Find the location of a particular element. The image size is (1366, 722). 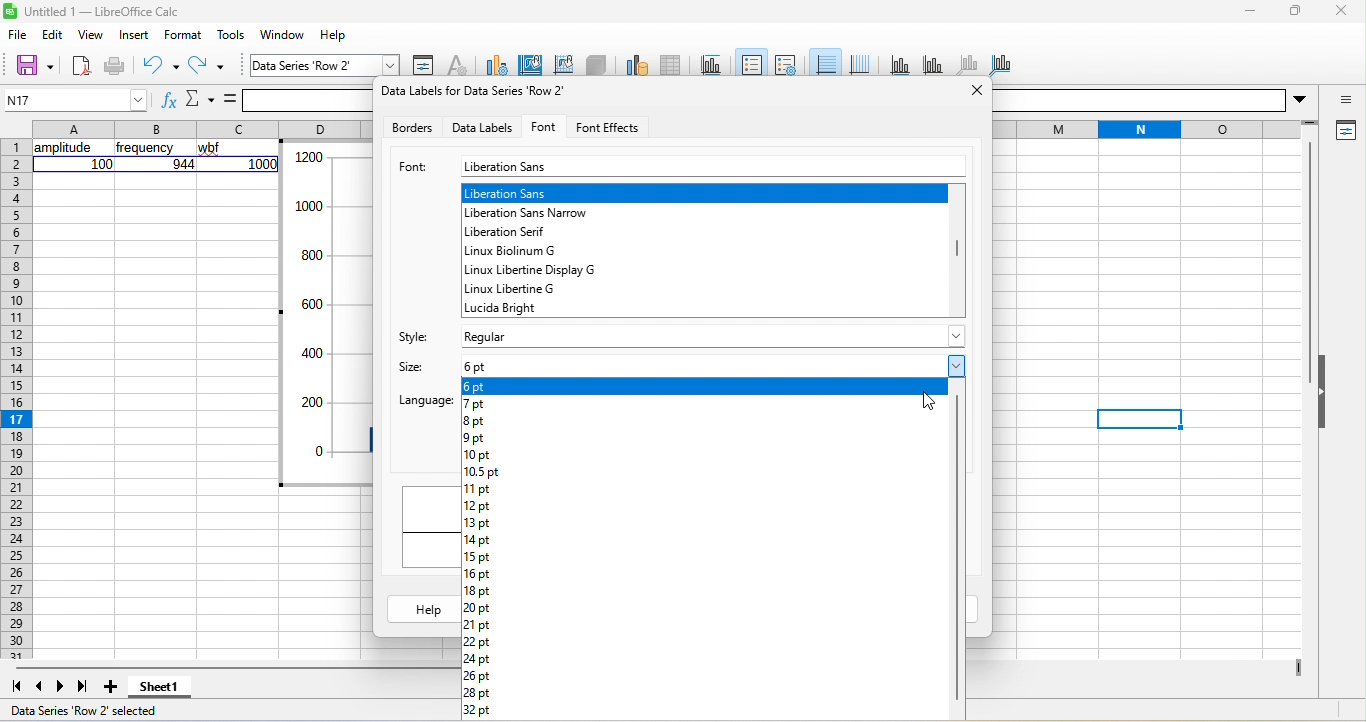

100 is located at coordinates (102, 164).